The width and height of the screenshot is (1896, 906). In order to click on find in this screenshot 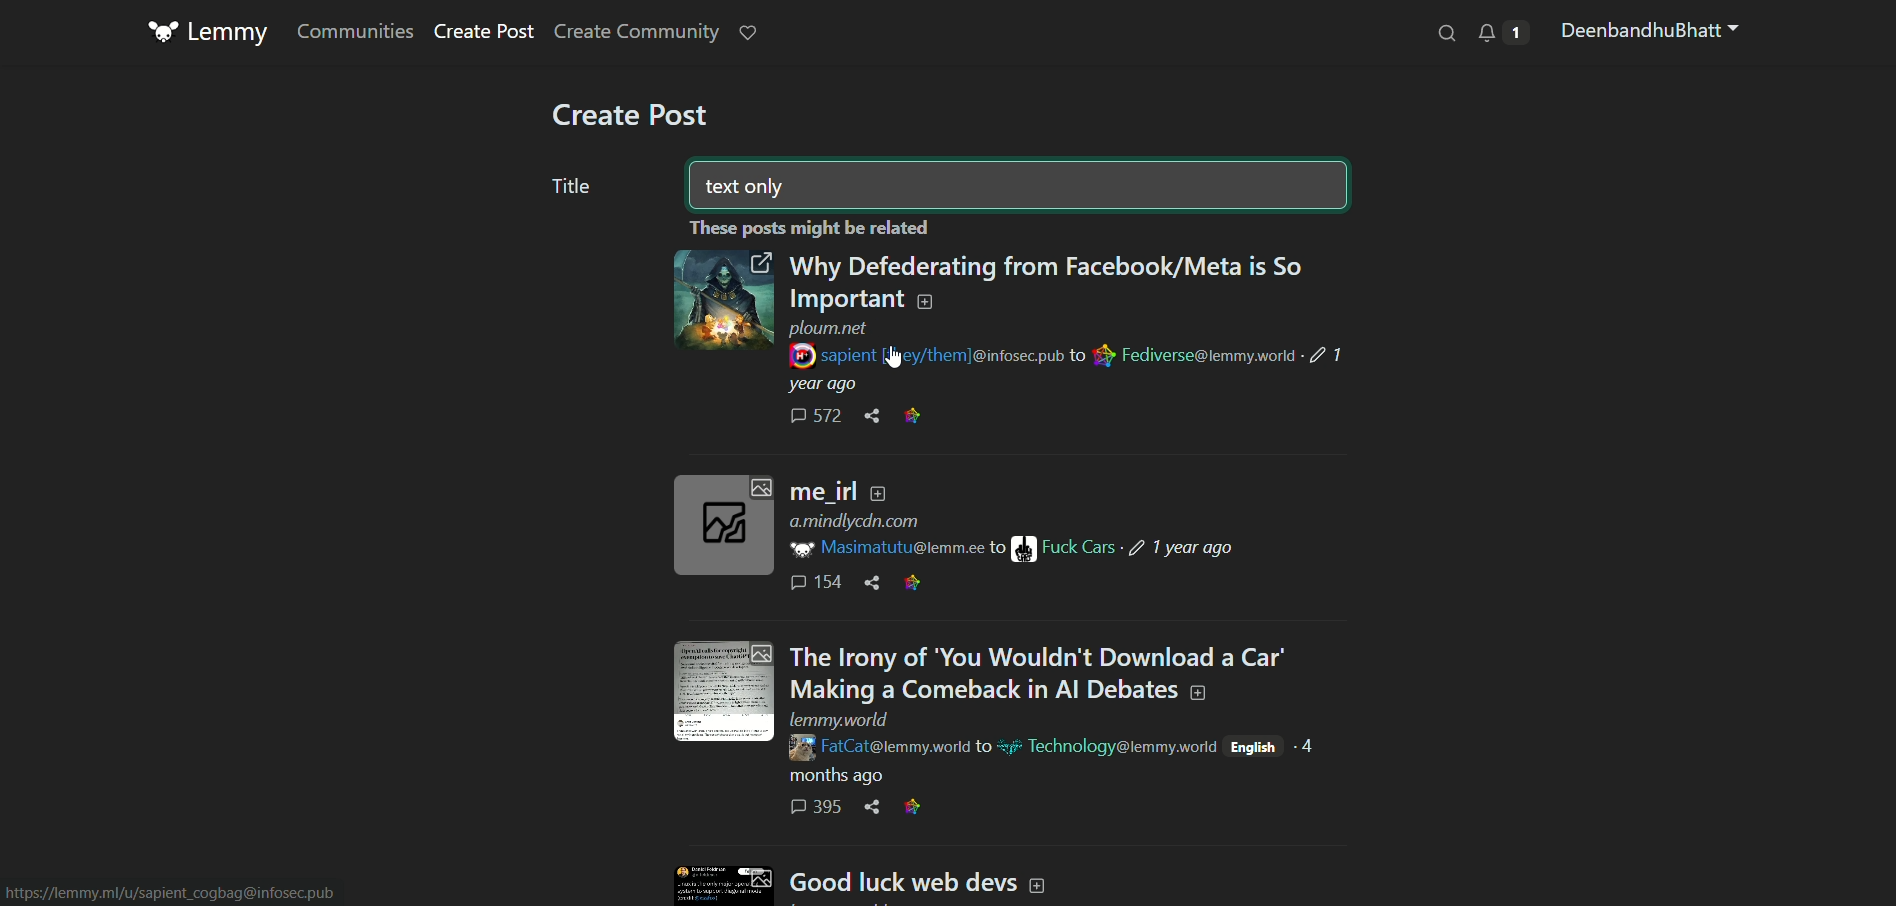, I will do `click(1441, 36)`.